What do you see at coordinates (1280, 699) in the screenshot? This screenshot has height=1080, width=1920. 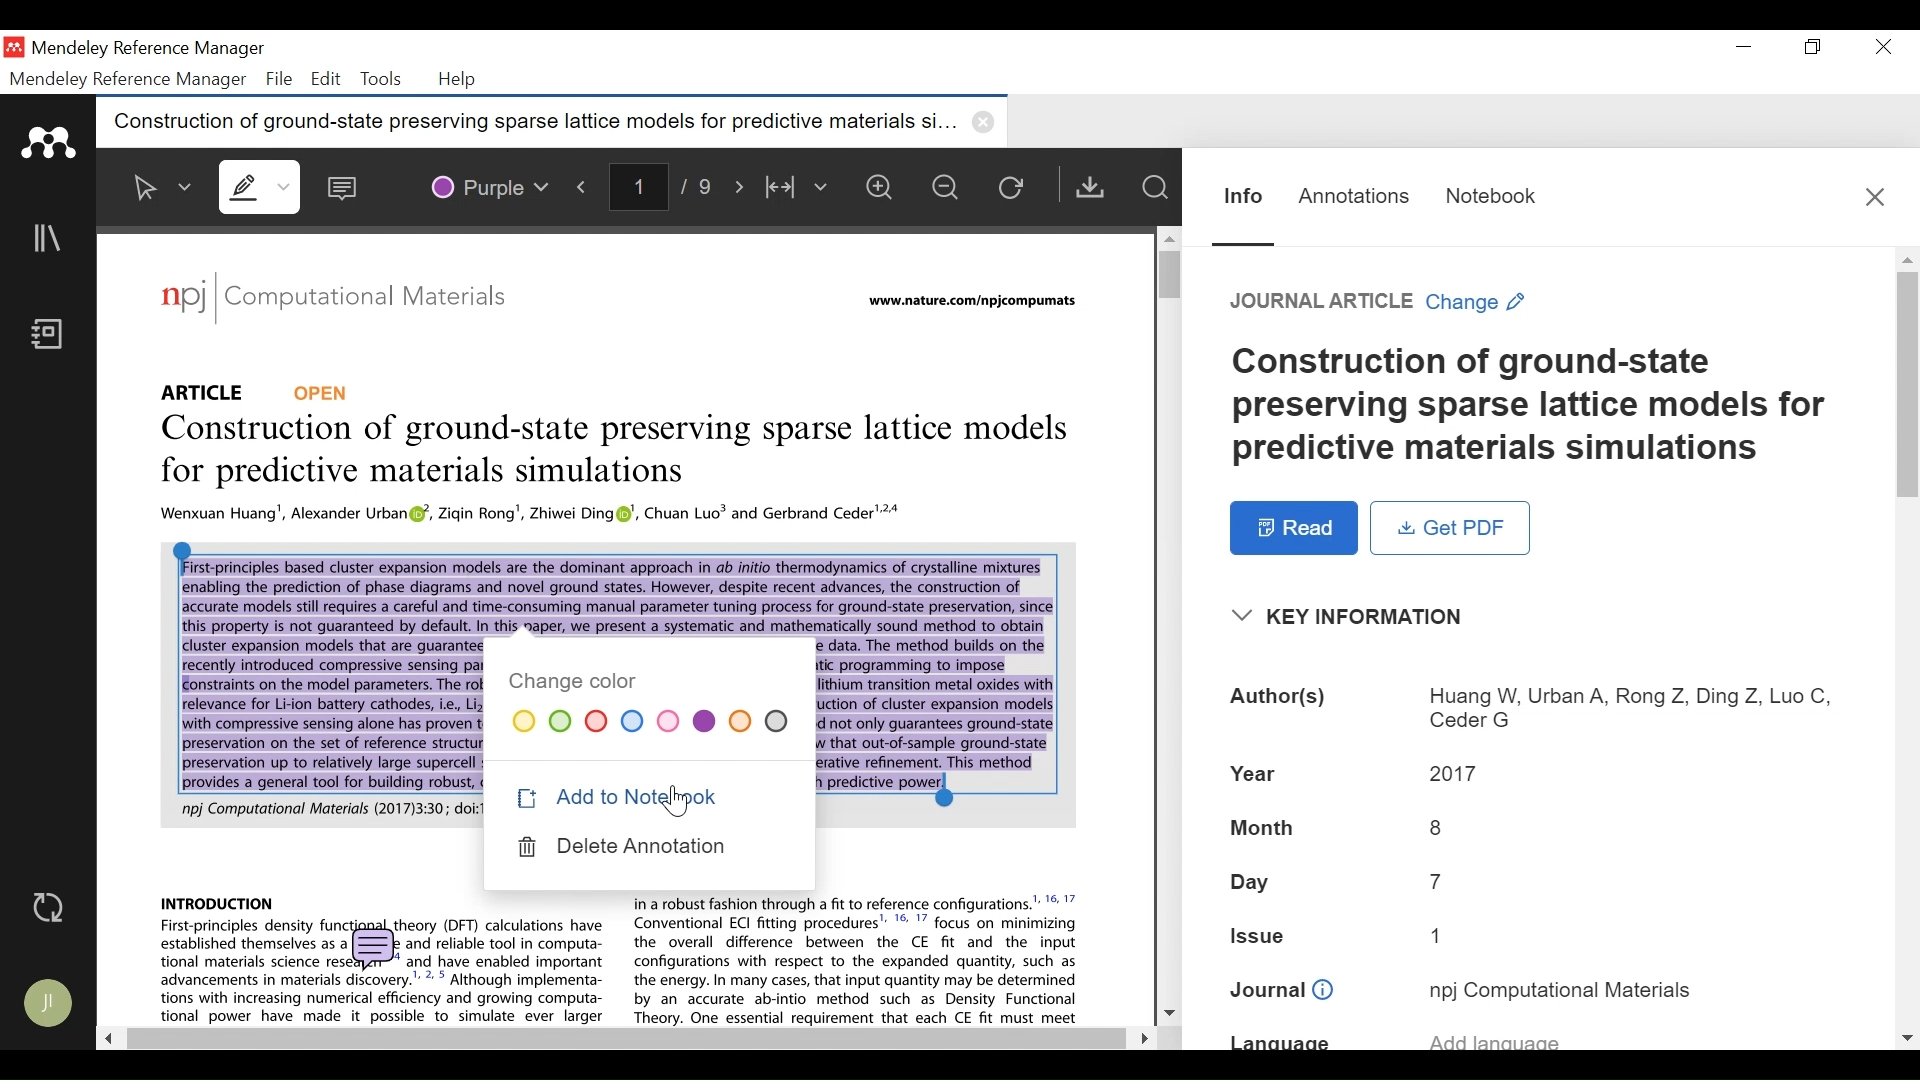 I see `Authors` at bounding box center [1280, 699].